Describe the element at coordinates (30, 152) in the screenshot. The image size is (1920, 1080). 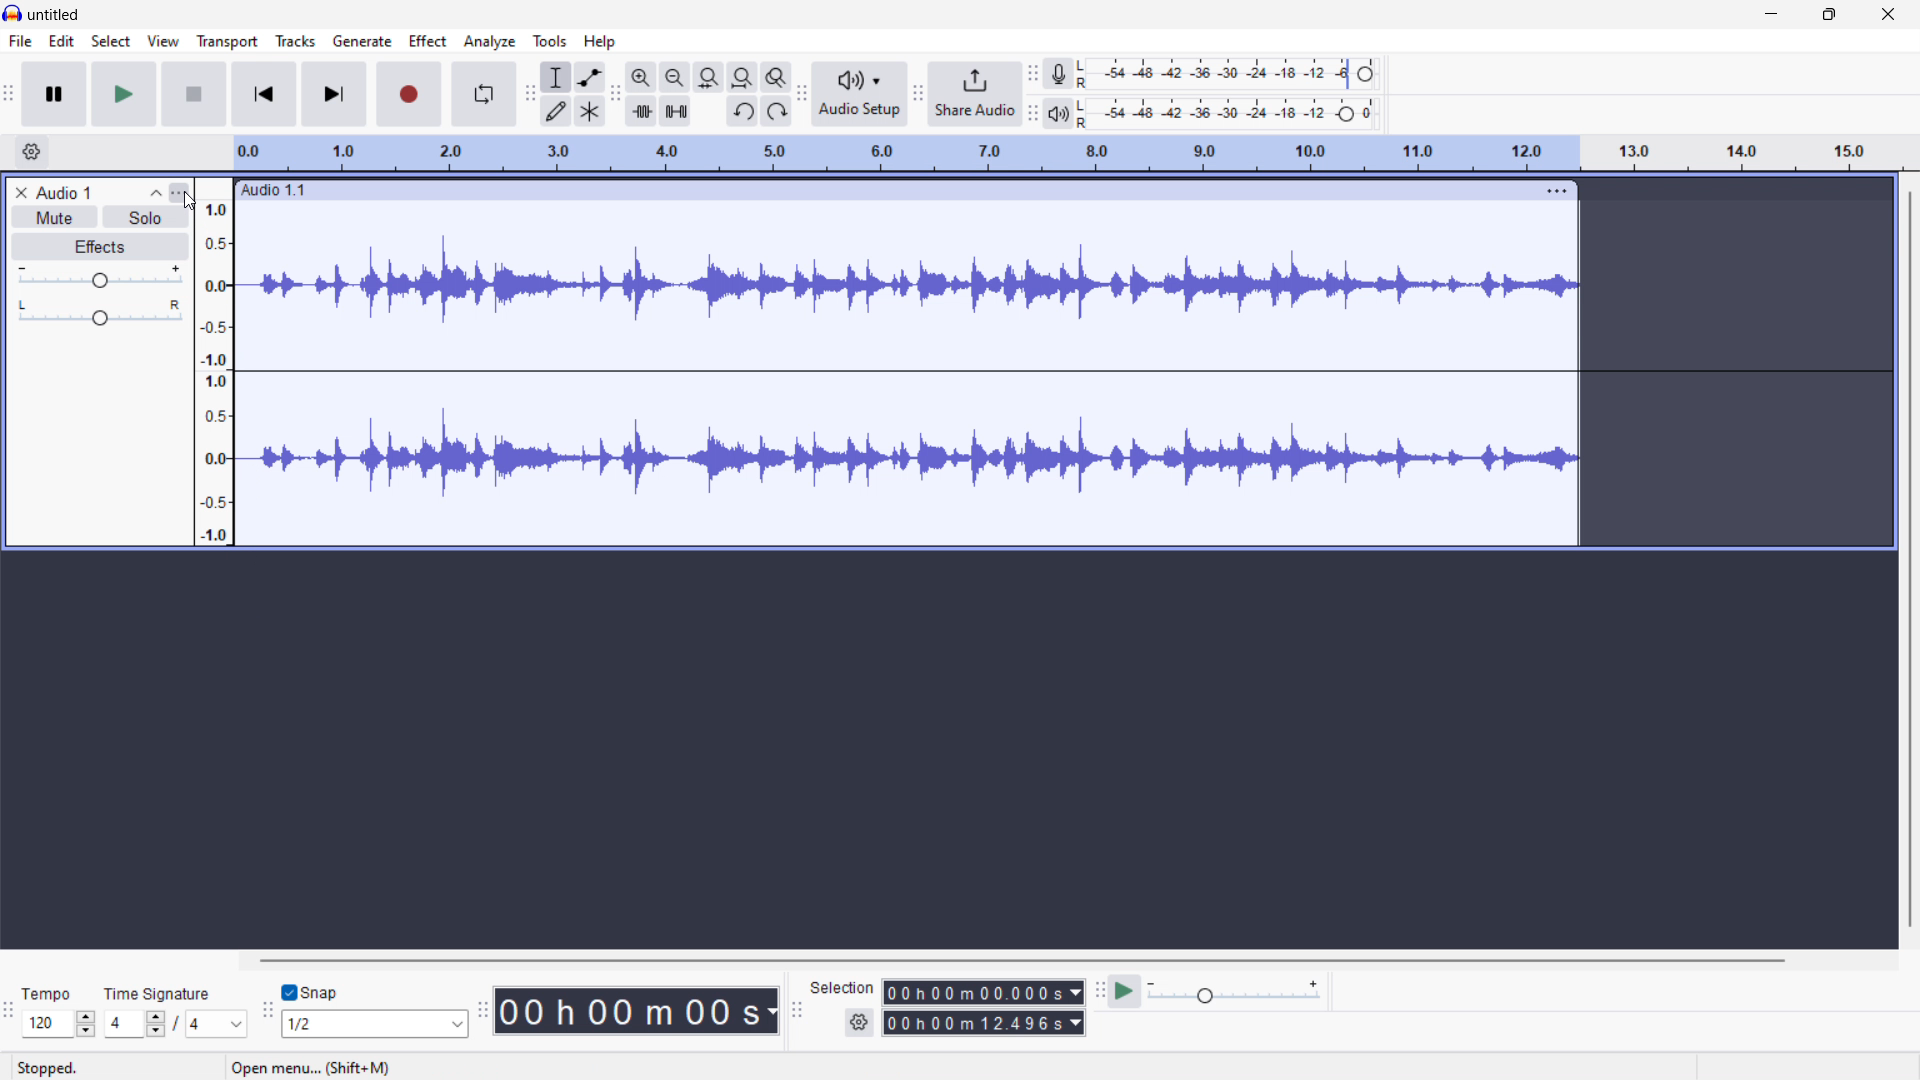
I see `timeline settings` at that location.